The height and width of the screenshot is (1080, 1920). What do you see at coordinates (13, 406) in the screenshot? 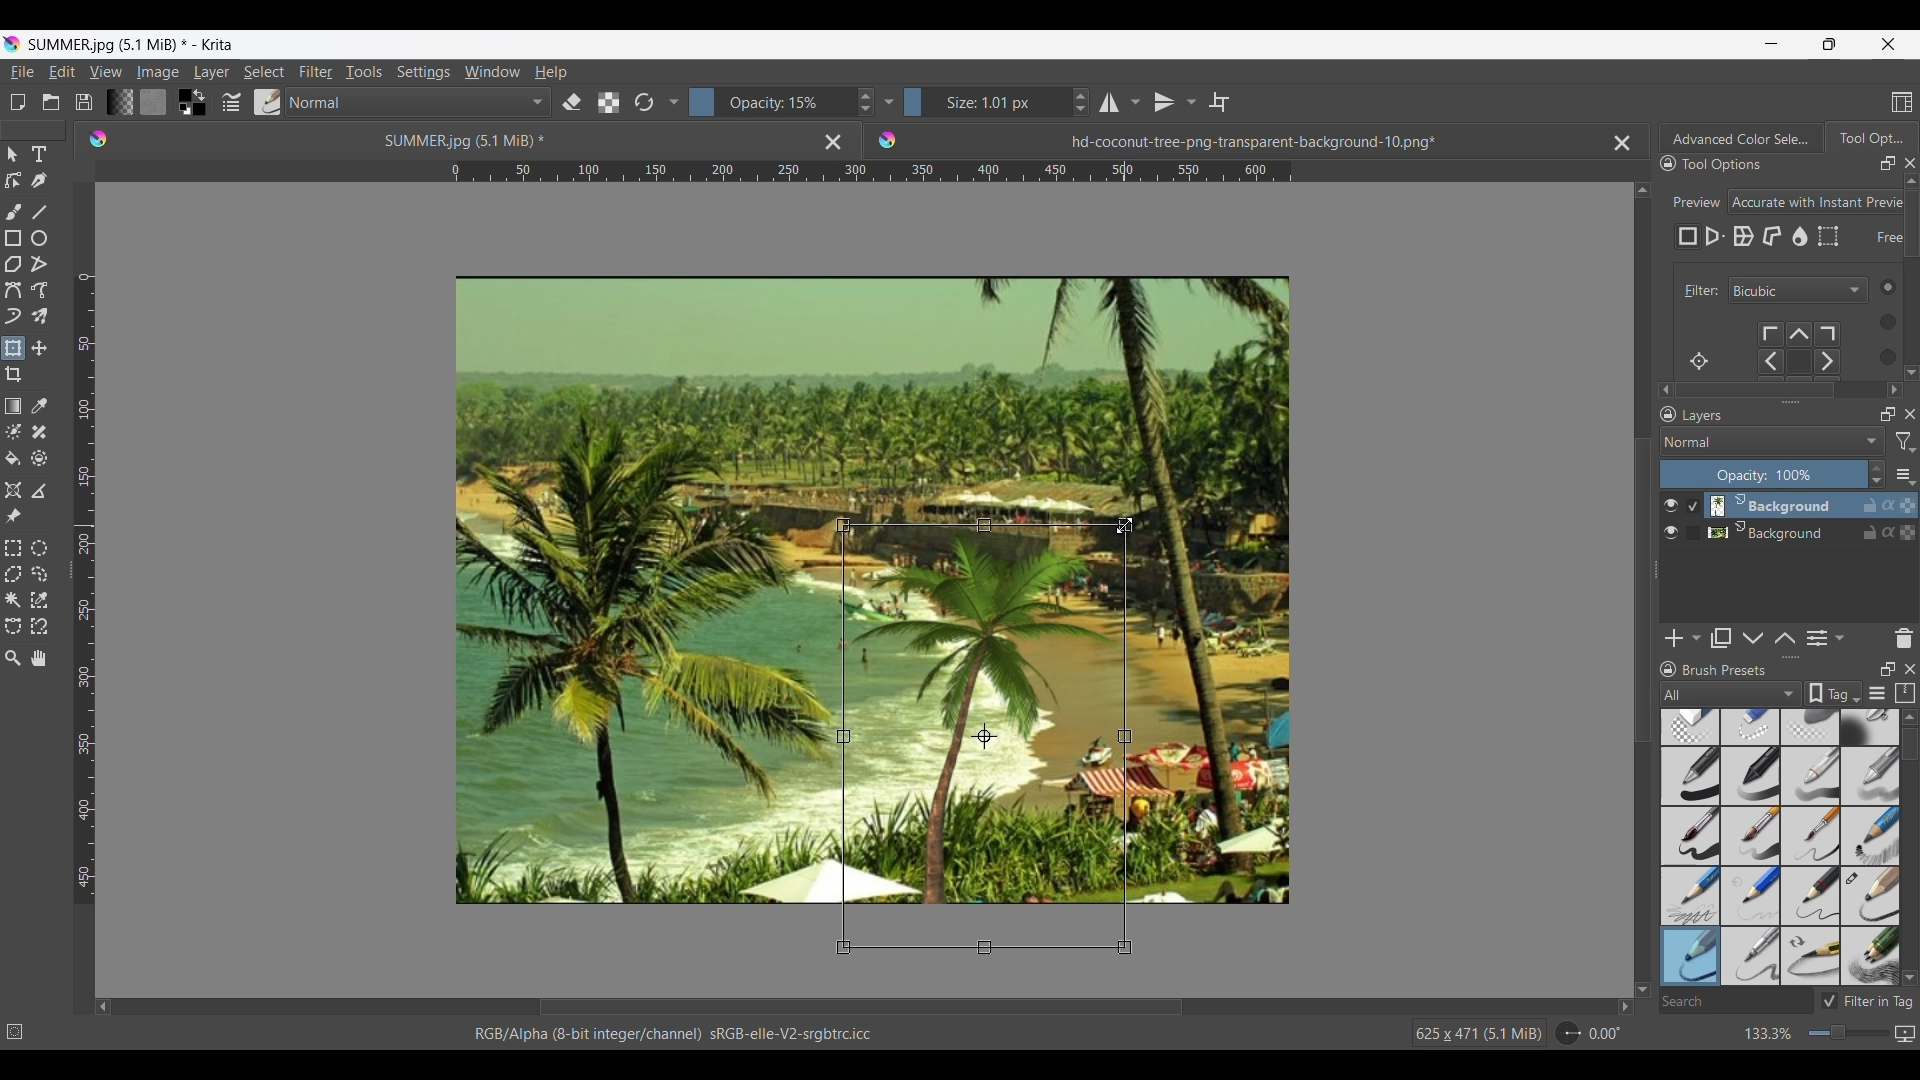
I see `Gradient tool` at bounding box center [13, 406].